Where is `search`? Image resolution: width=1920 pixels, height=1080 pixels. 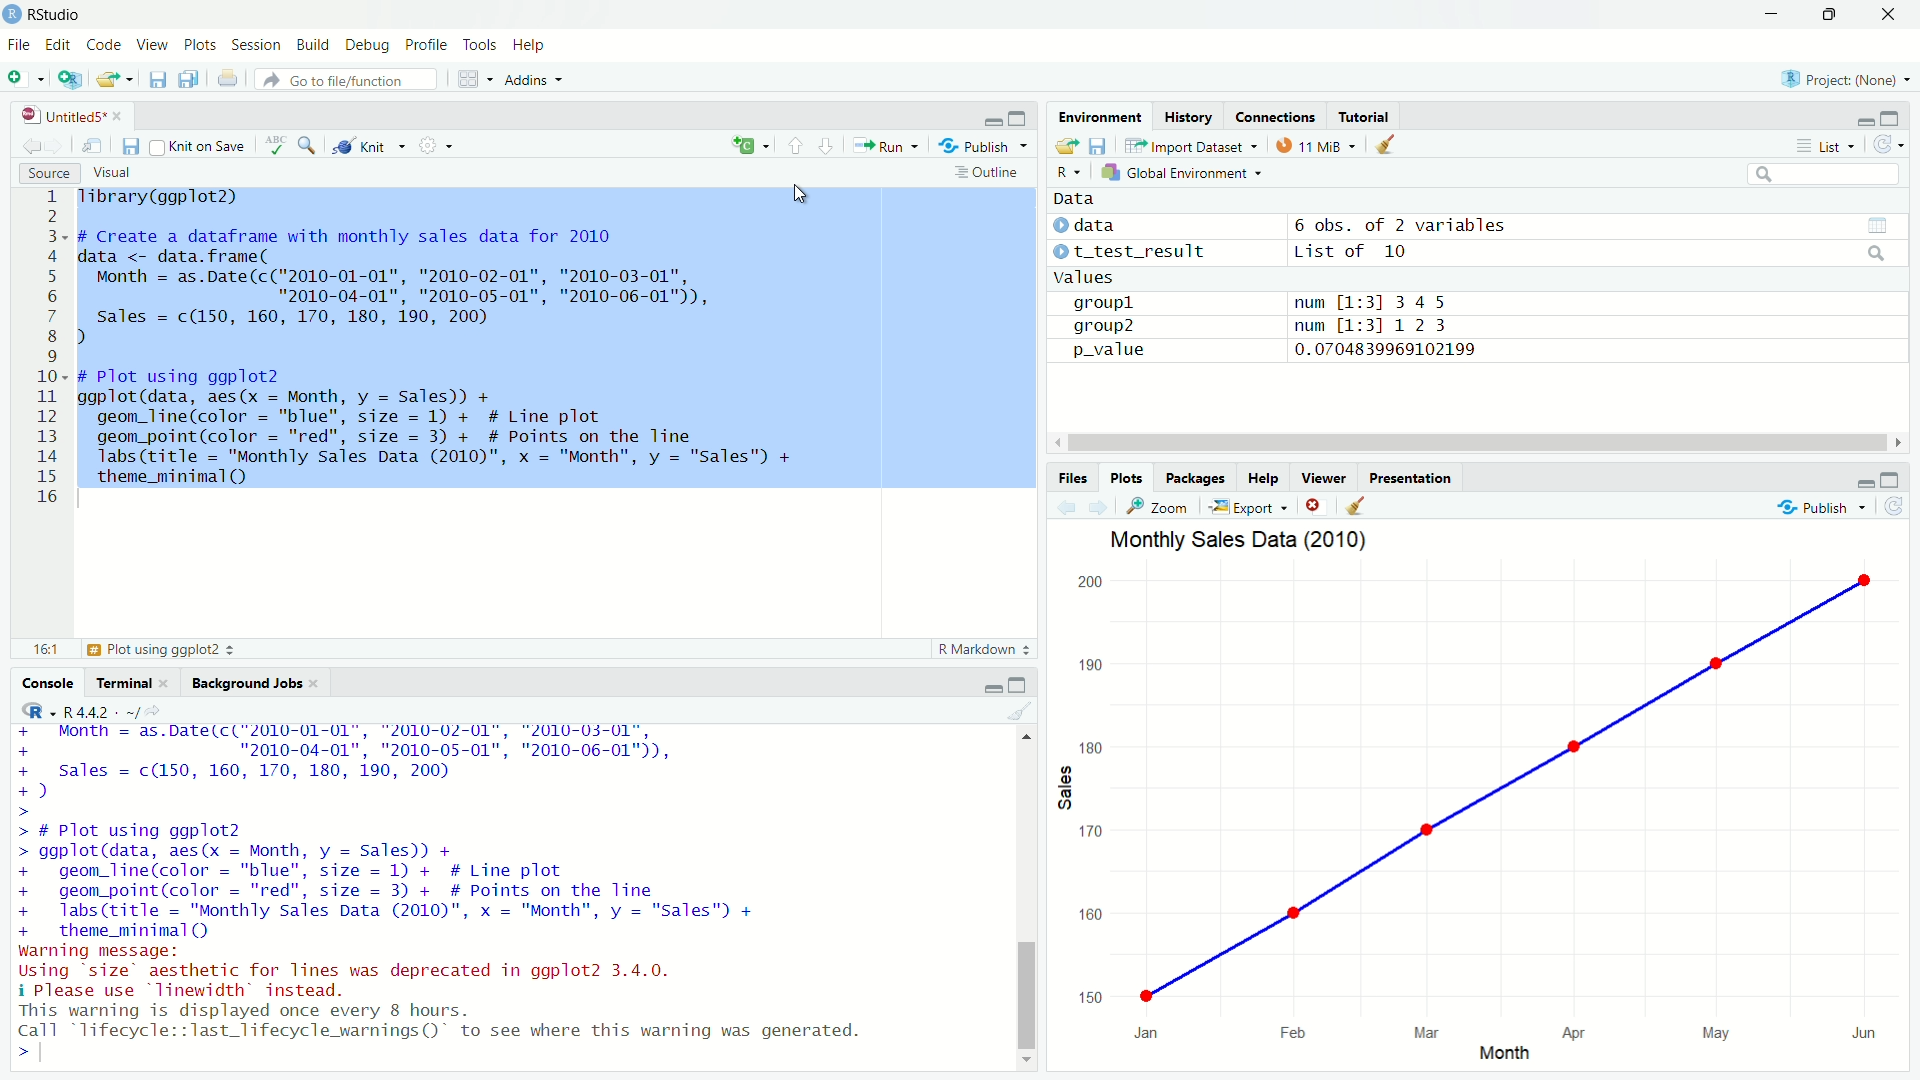 search is located at coordinates (1878, 251).